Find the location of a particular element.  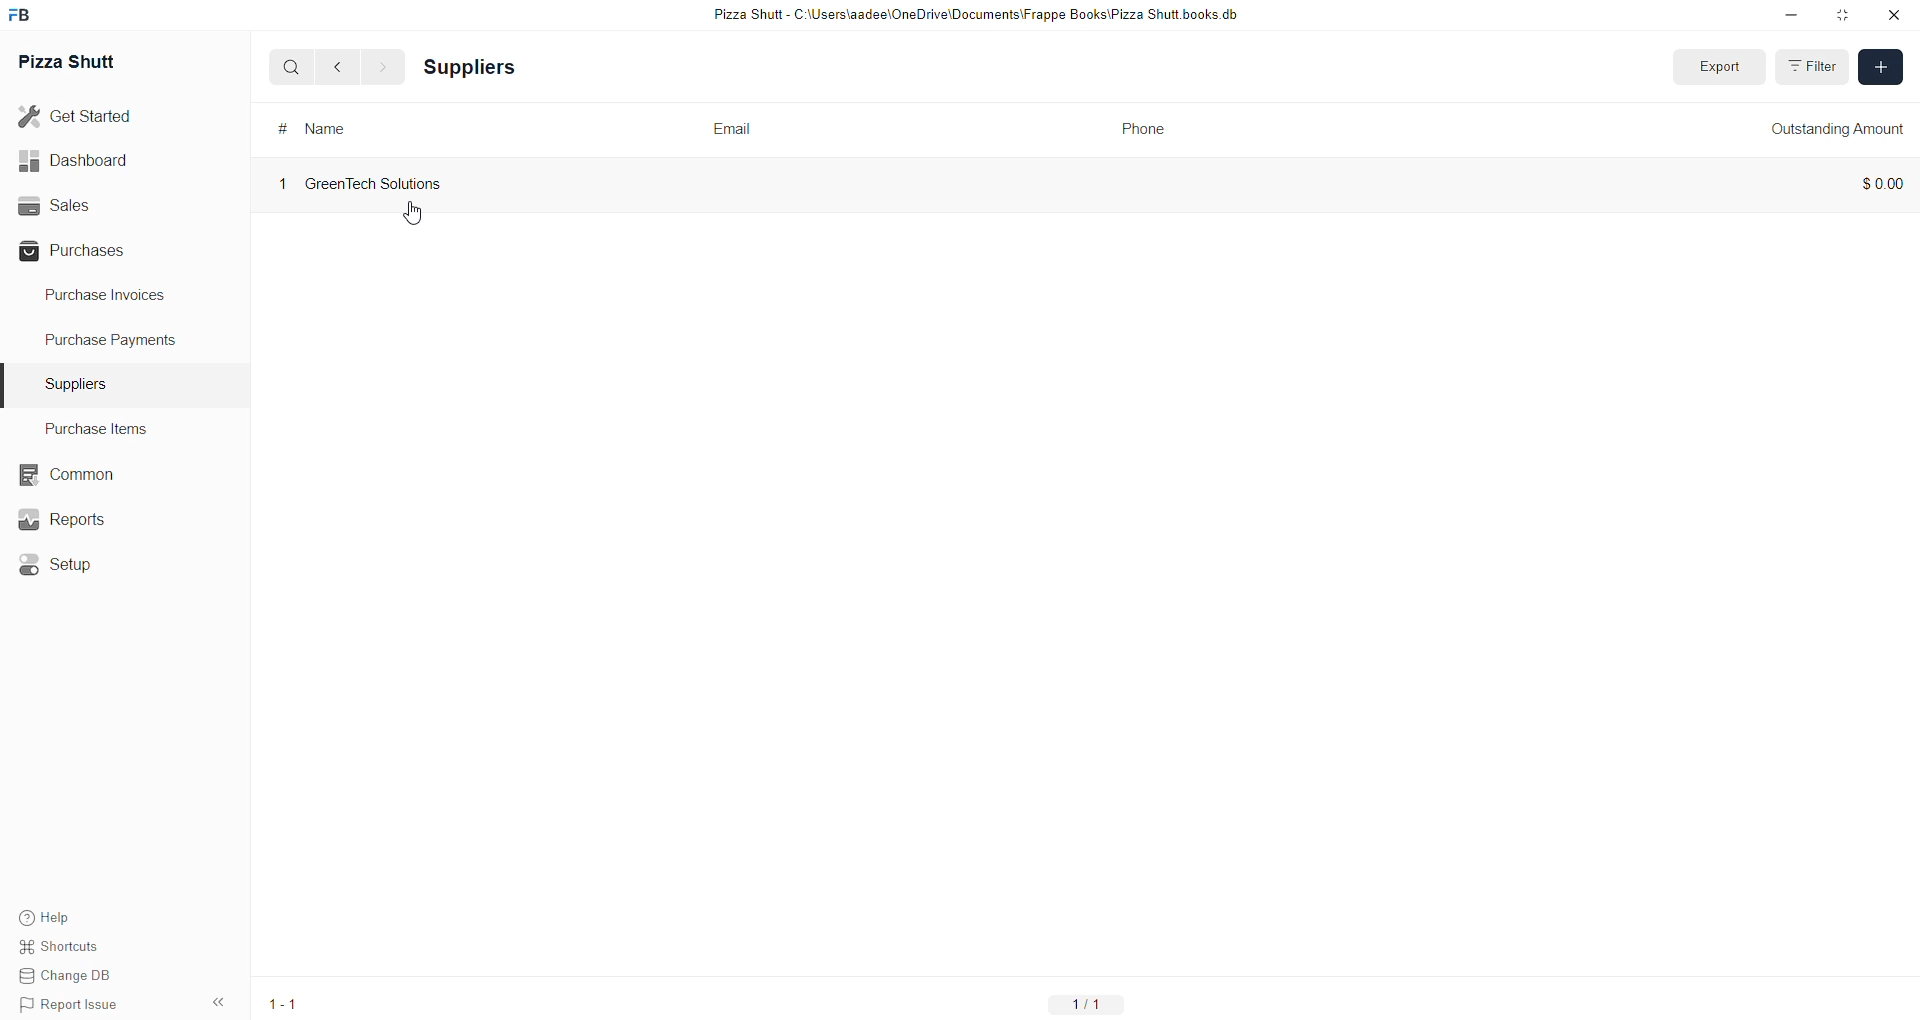

1-1 is located at coordinates (1085, 1003).